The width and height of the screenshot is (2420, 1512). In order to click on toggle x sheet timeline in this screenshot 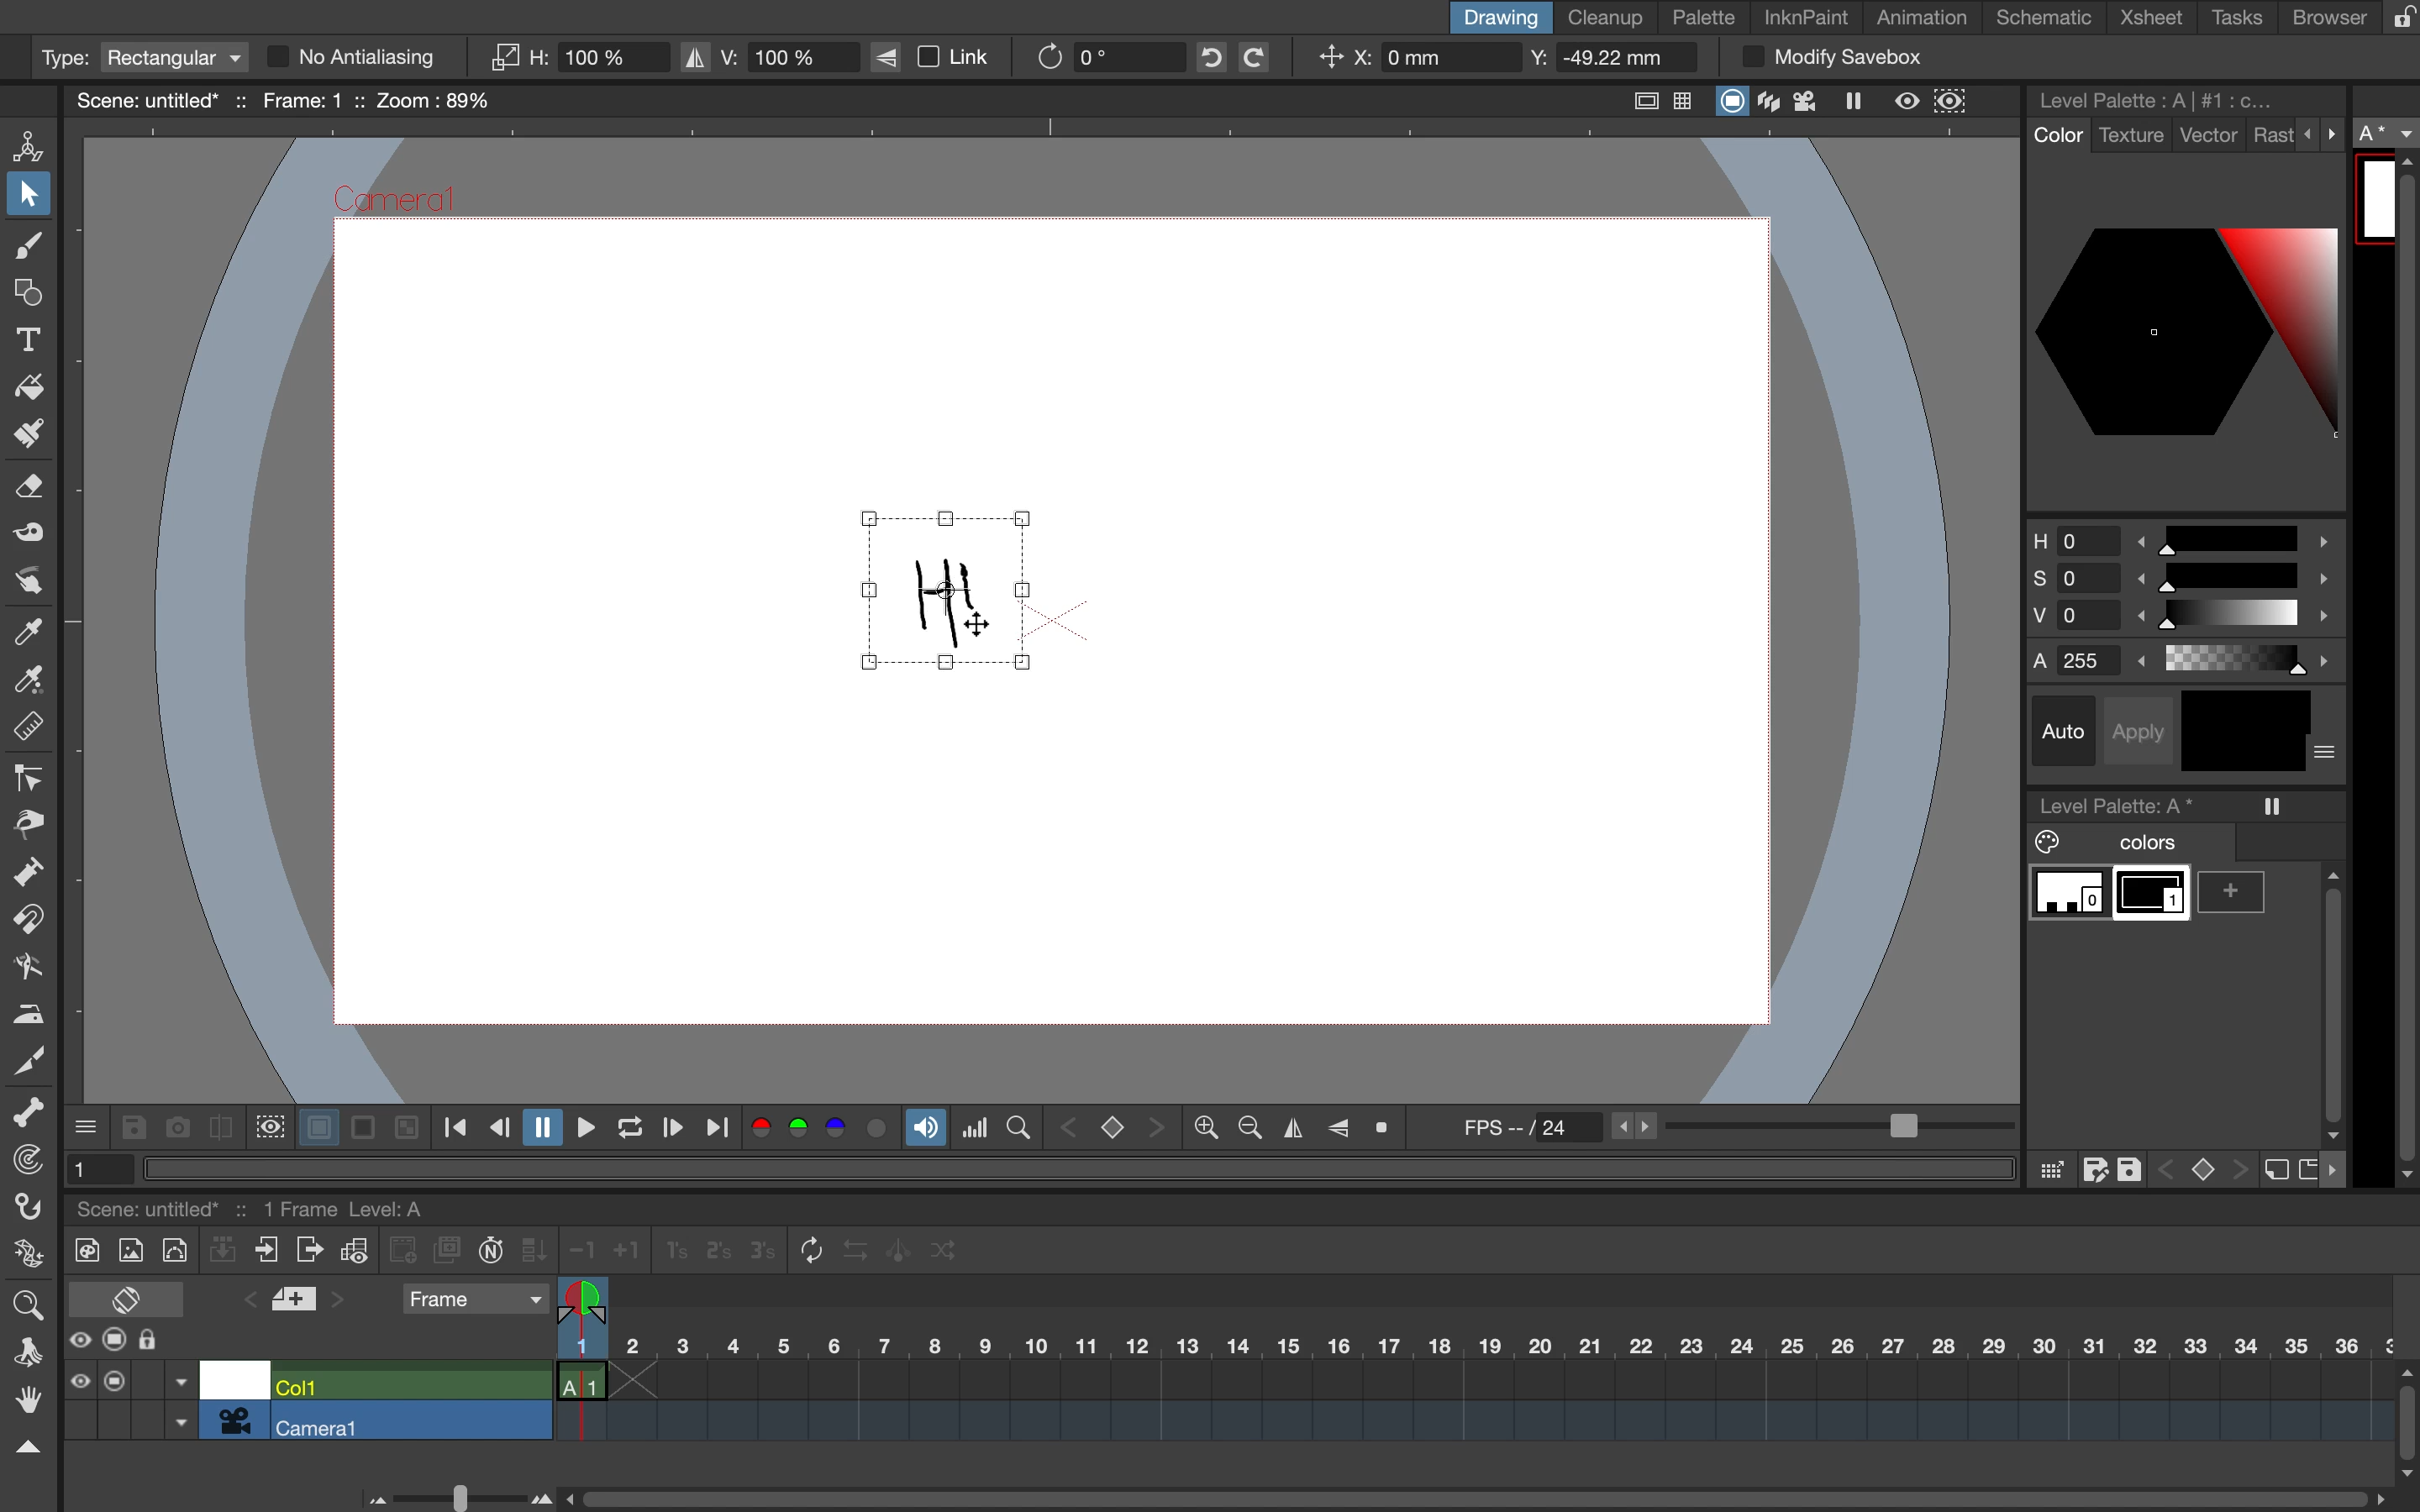, I will do `click(125, 1298)`.